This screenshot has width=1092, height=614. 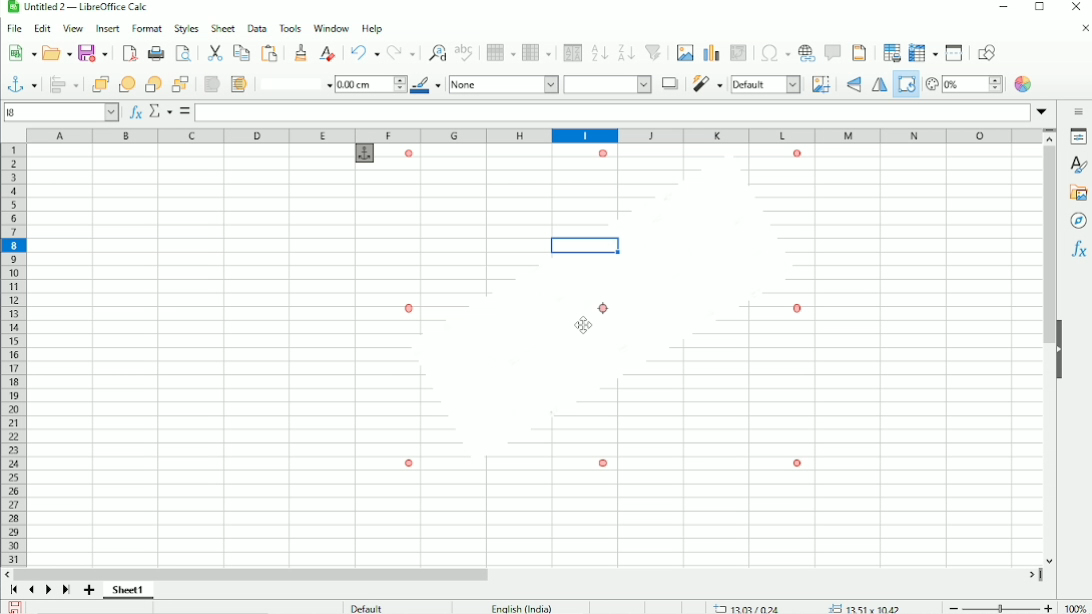 I want to click on Insert or edit pivot table, so click(x=739, y=53).